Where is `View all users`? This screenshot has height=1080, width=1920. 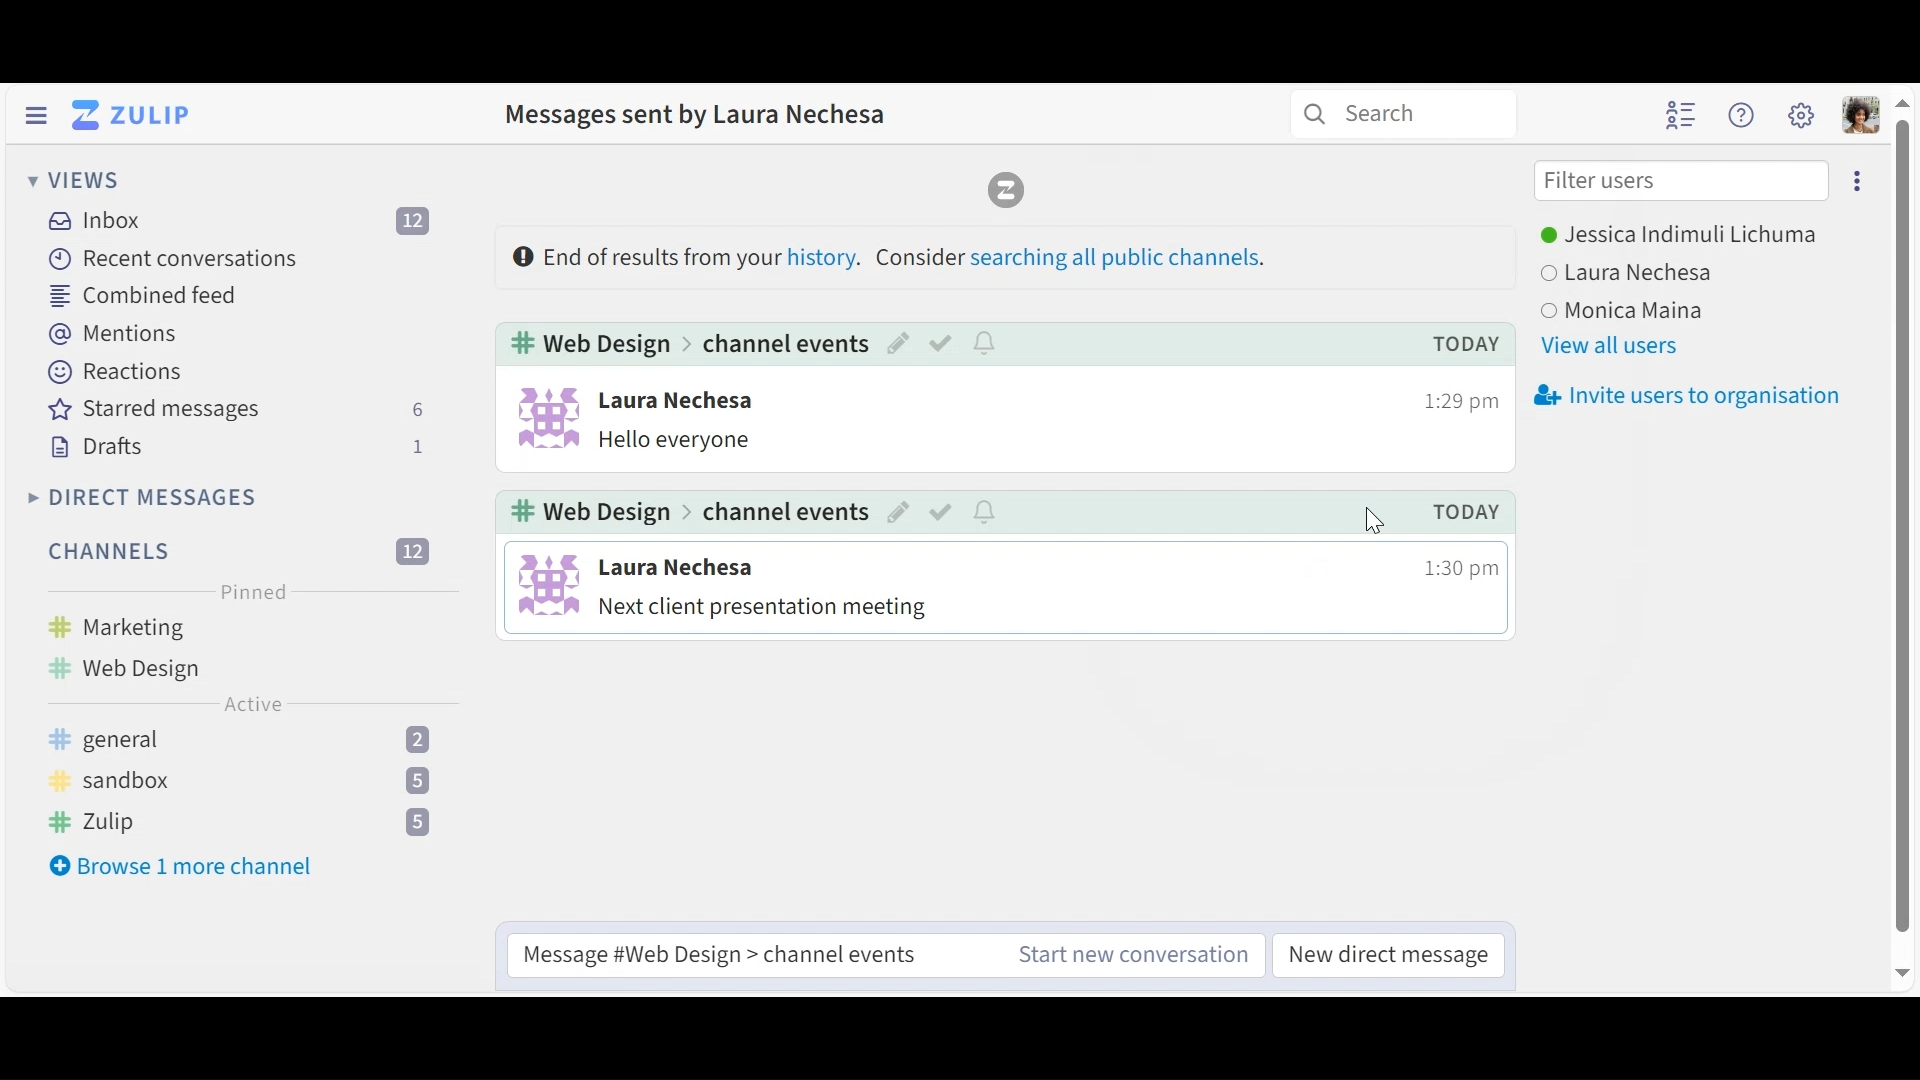
View all users is located at coordinates (1610, 347).